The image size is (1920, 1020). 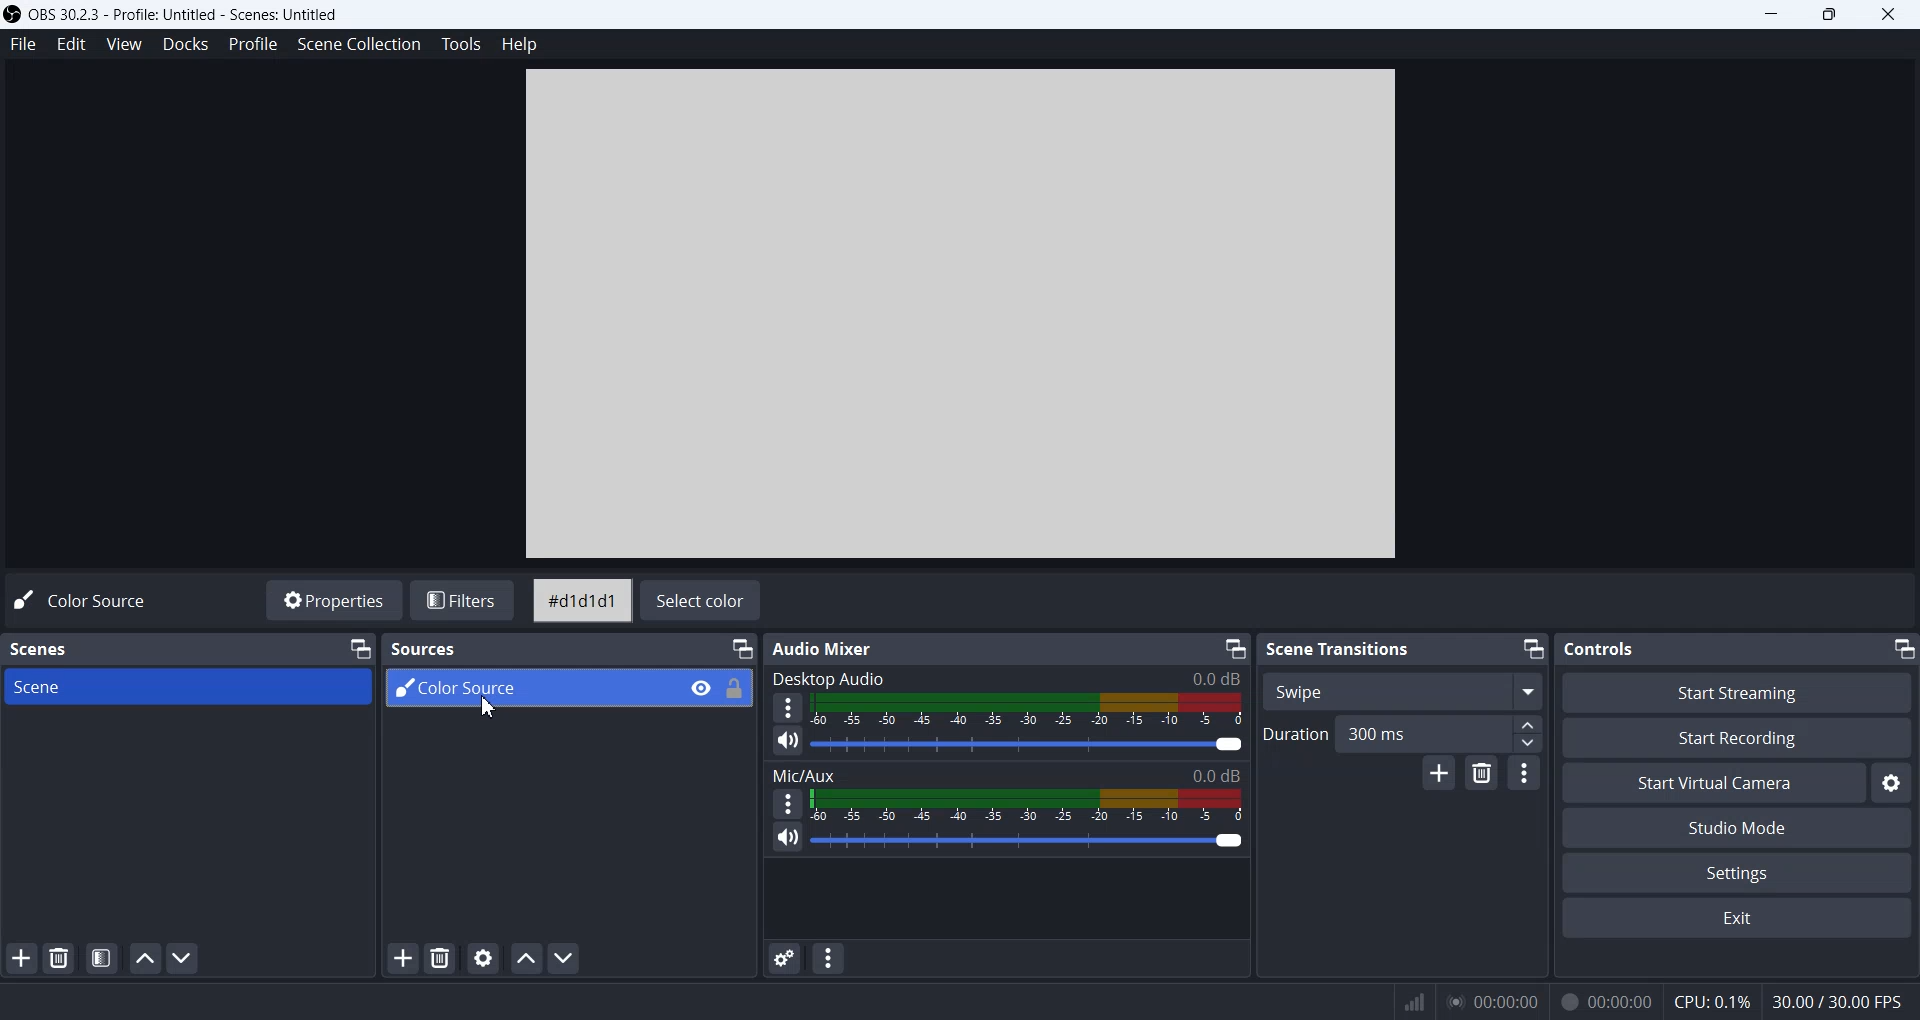 What do you see at coordinates (190, 687) in the screenshot?
I see `Scene` at bounding box center [190, 687].